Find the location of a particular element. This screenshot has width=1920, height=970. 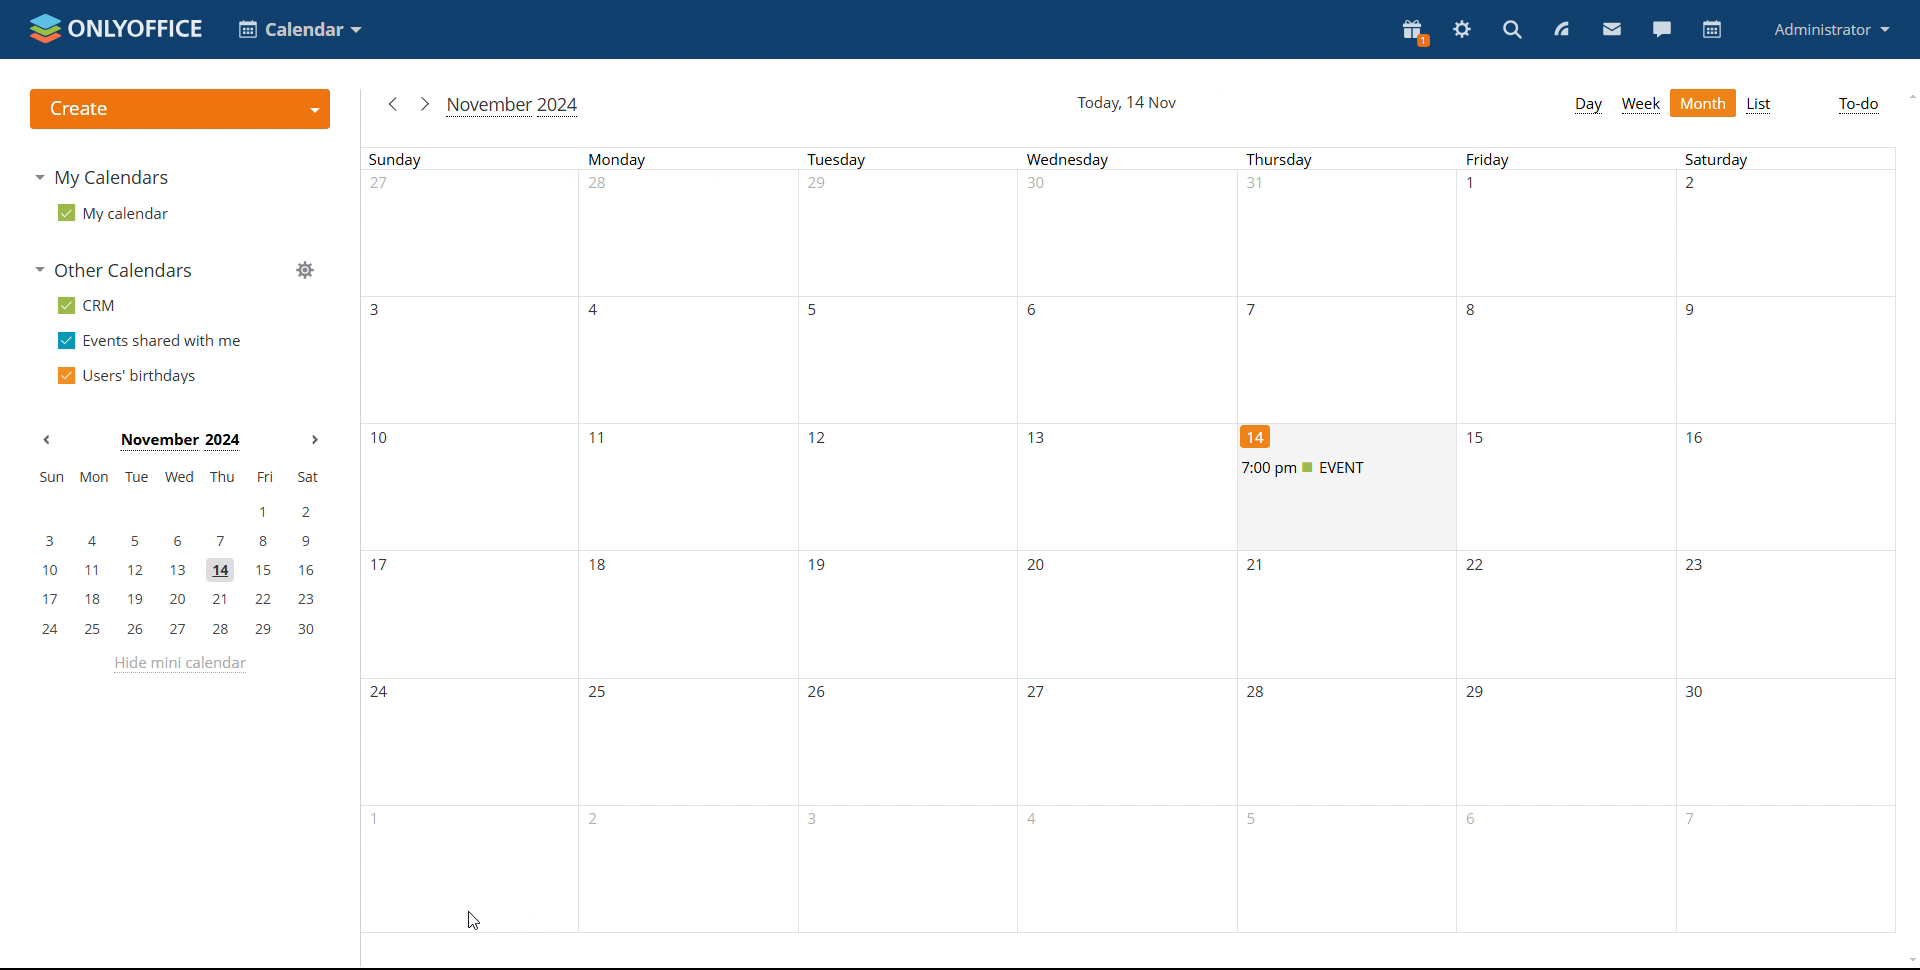

current month is located at coordinates (515, 107).